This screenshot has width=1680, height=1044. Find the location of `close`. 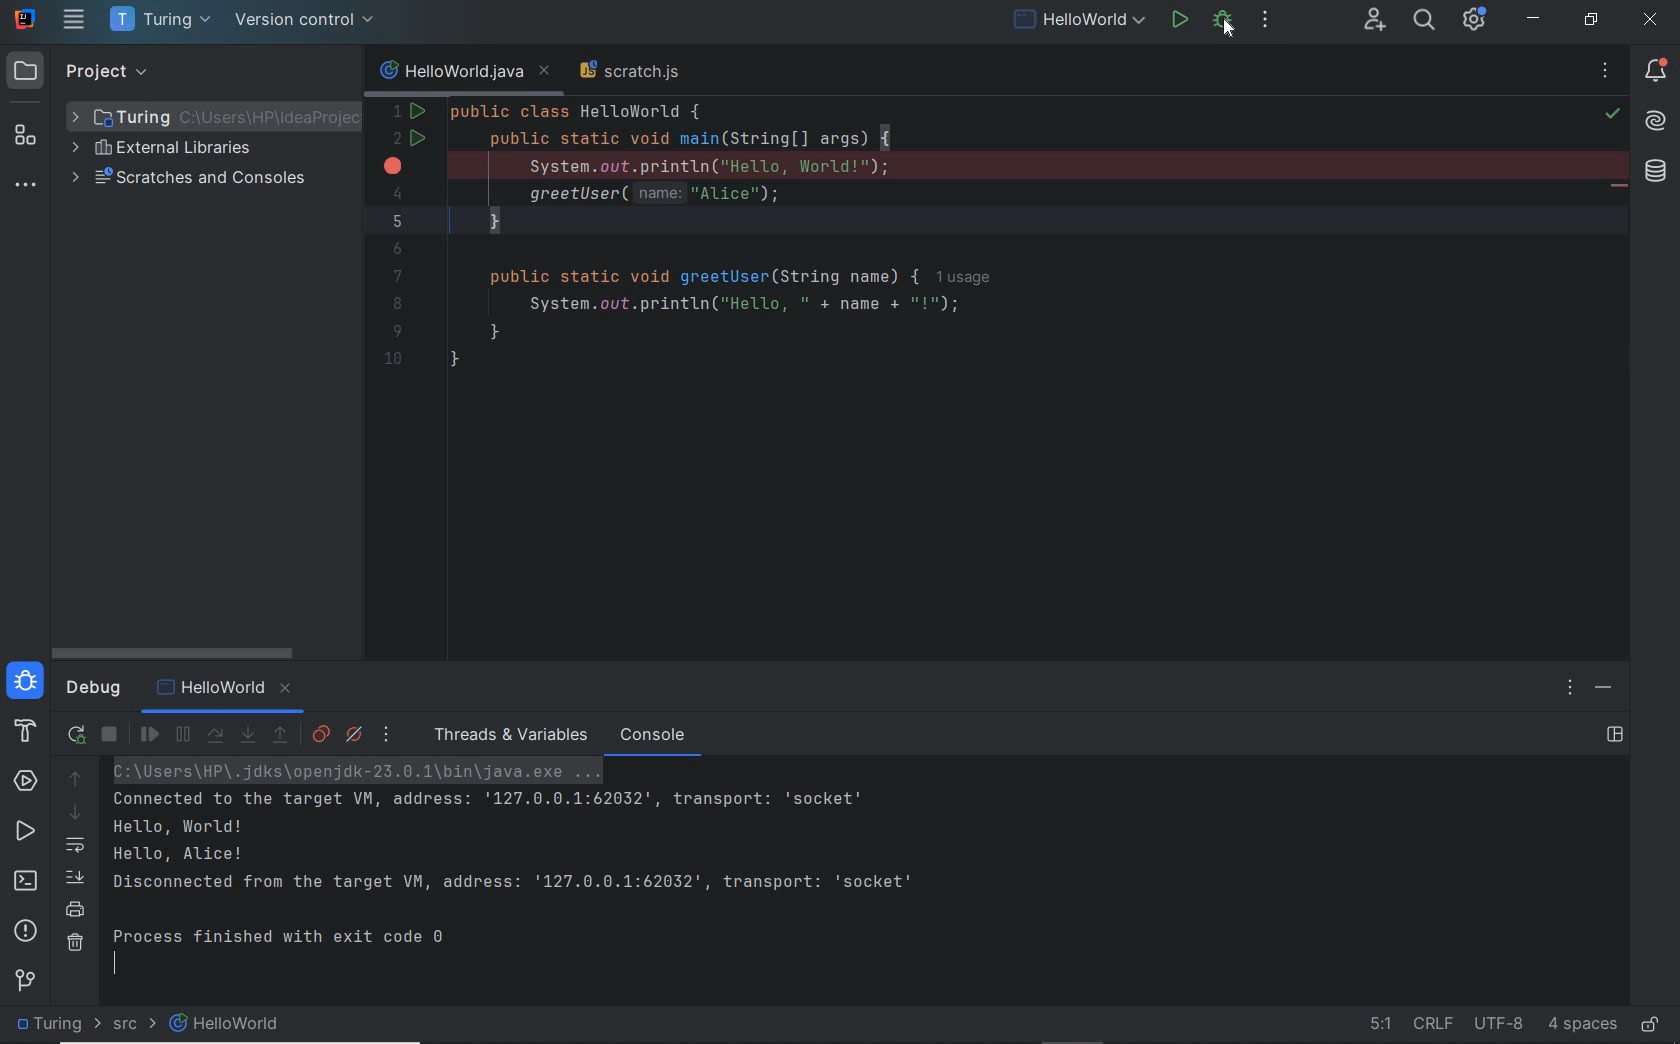

close is located at coordinates (1653, 22).